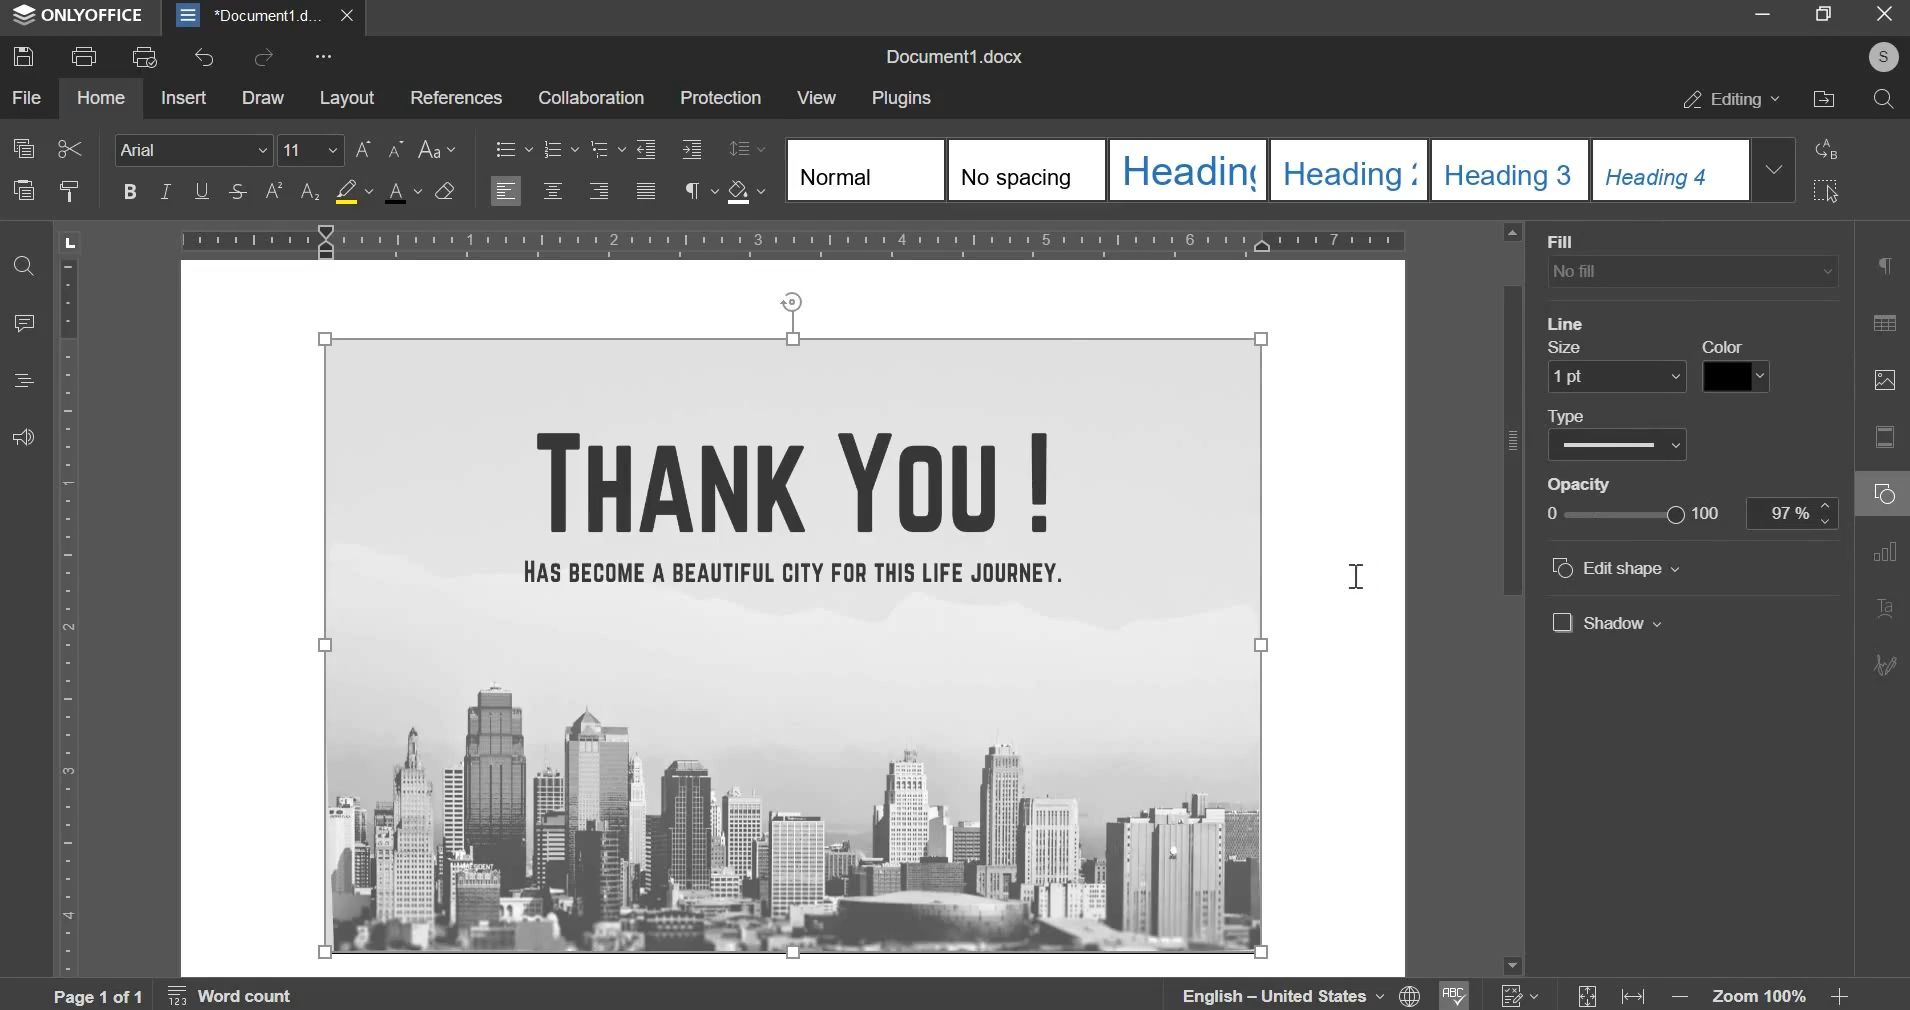 This screenshot has height=1010, width=1910. I want to click on line spacing, so click(749, 148).